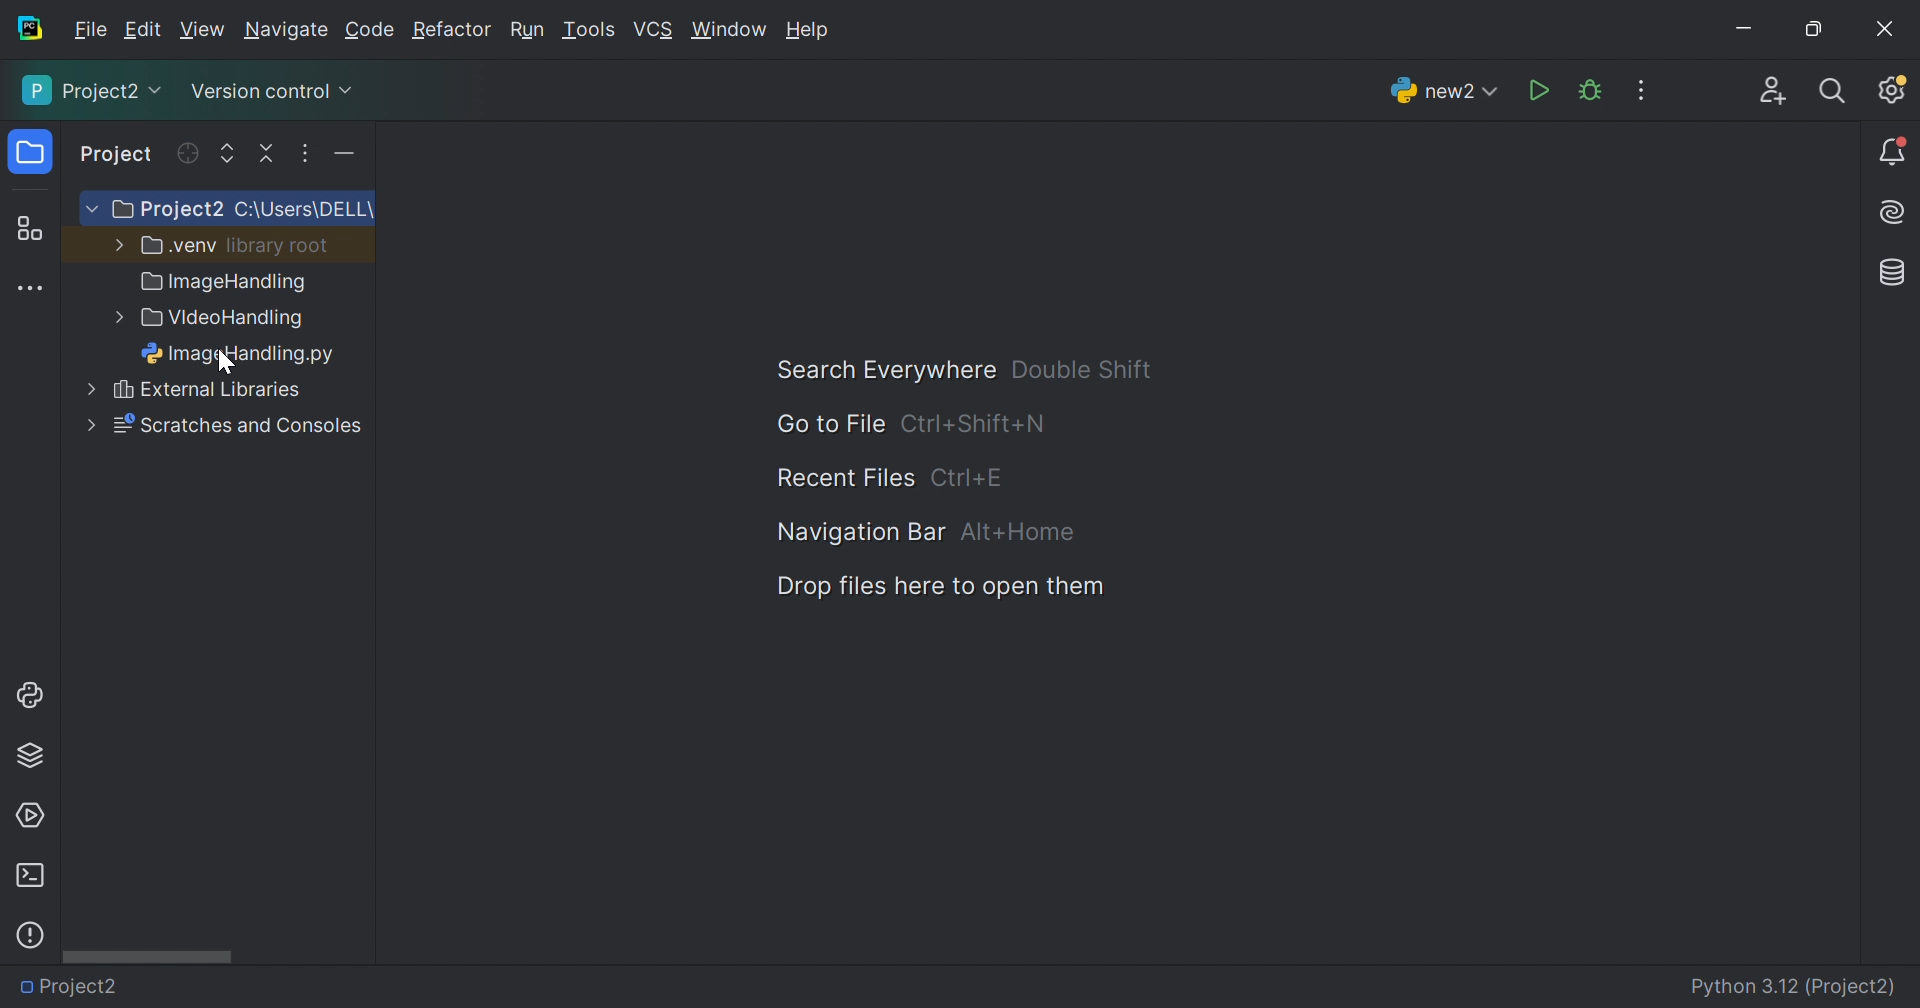 This screenshot has width=1920, height=1008. Describe the element at coordinates (29, 816) in the screenshot. I see `Services` at that location.